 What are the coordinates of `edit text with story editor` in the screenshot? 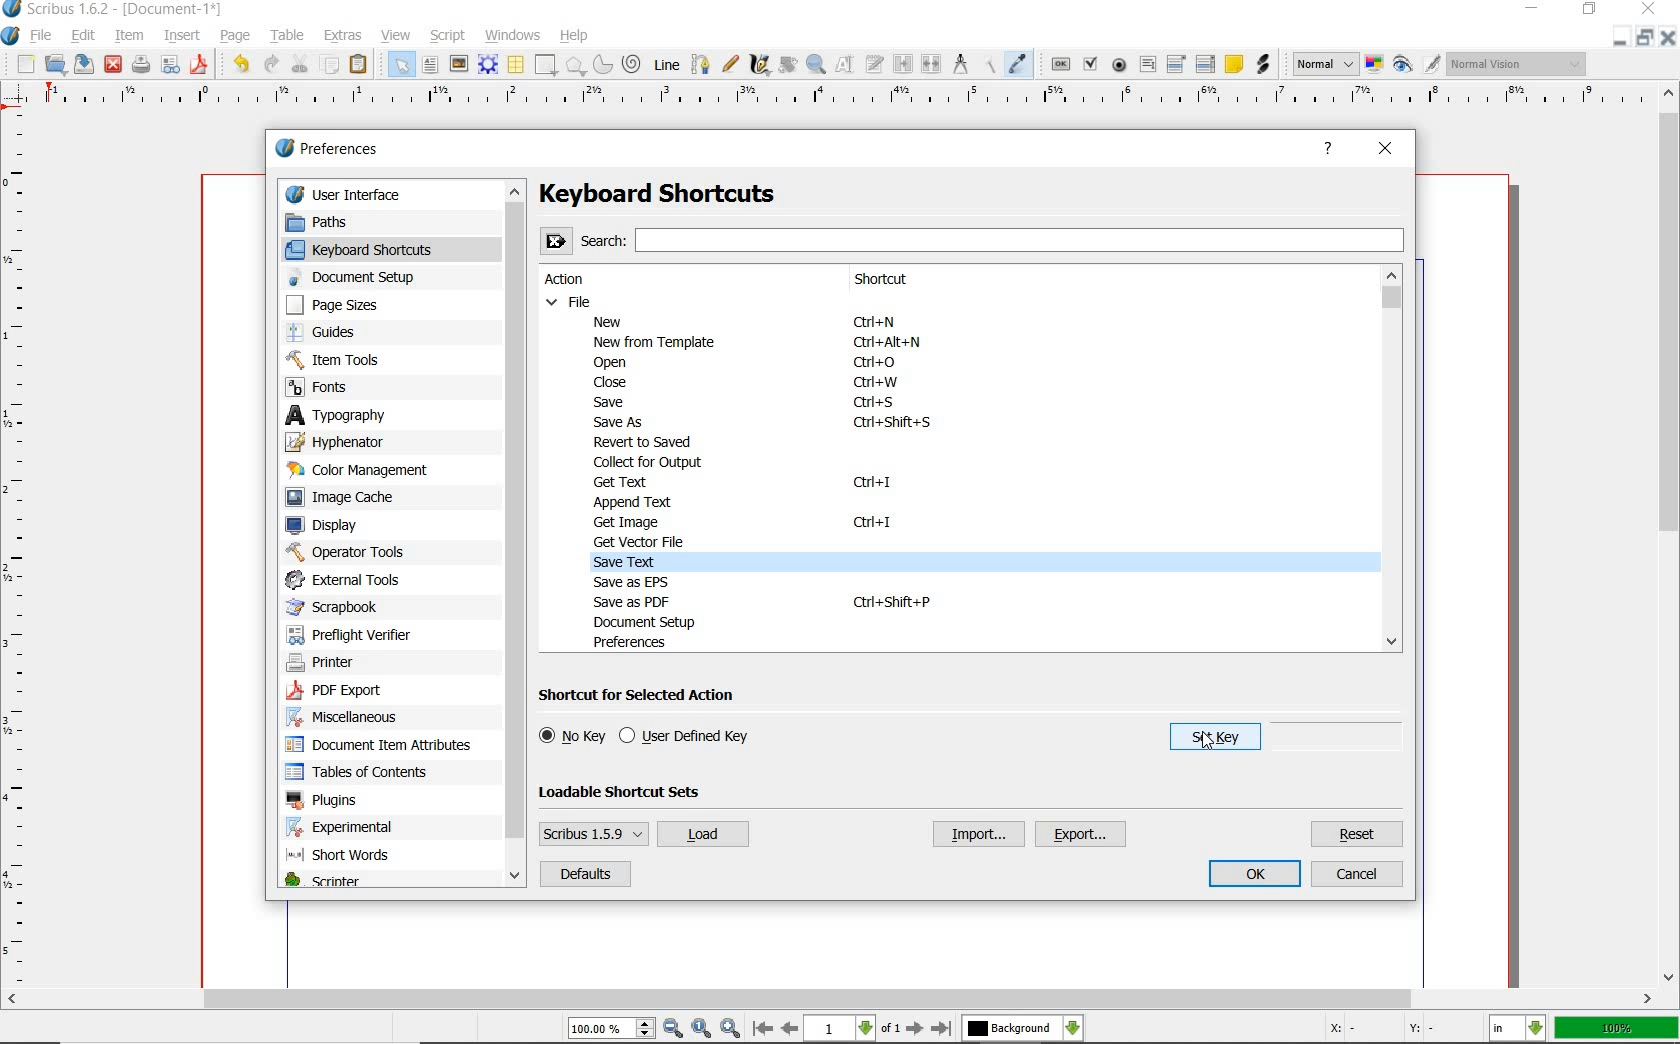 It's located at (876, 63).